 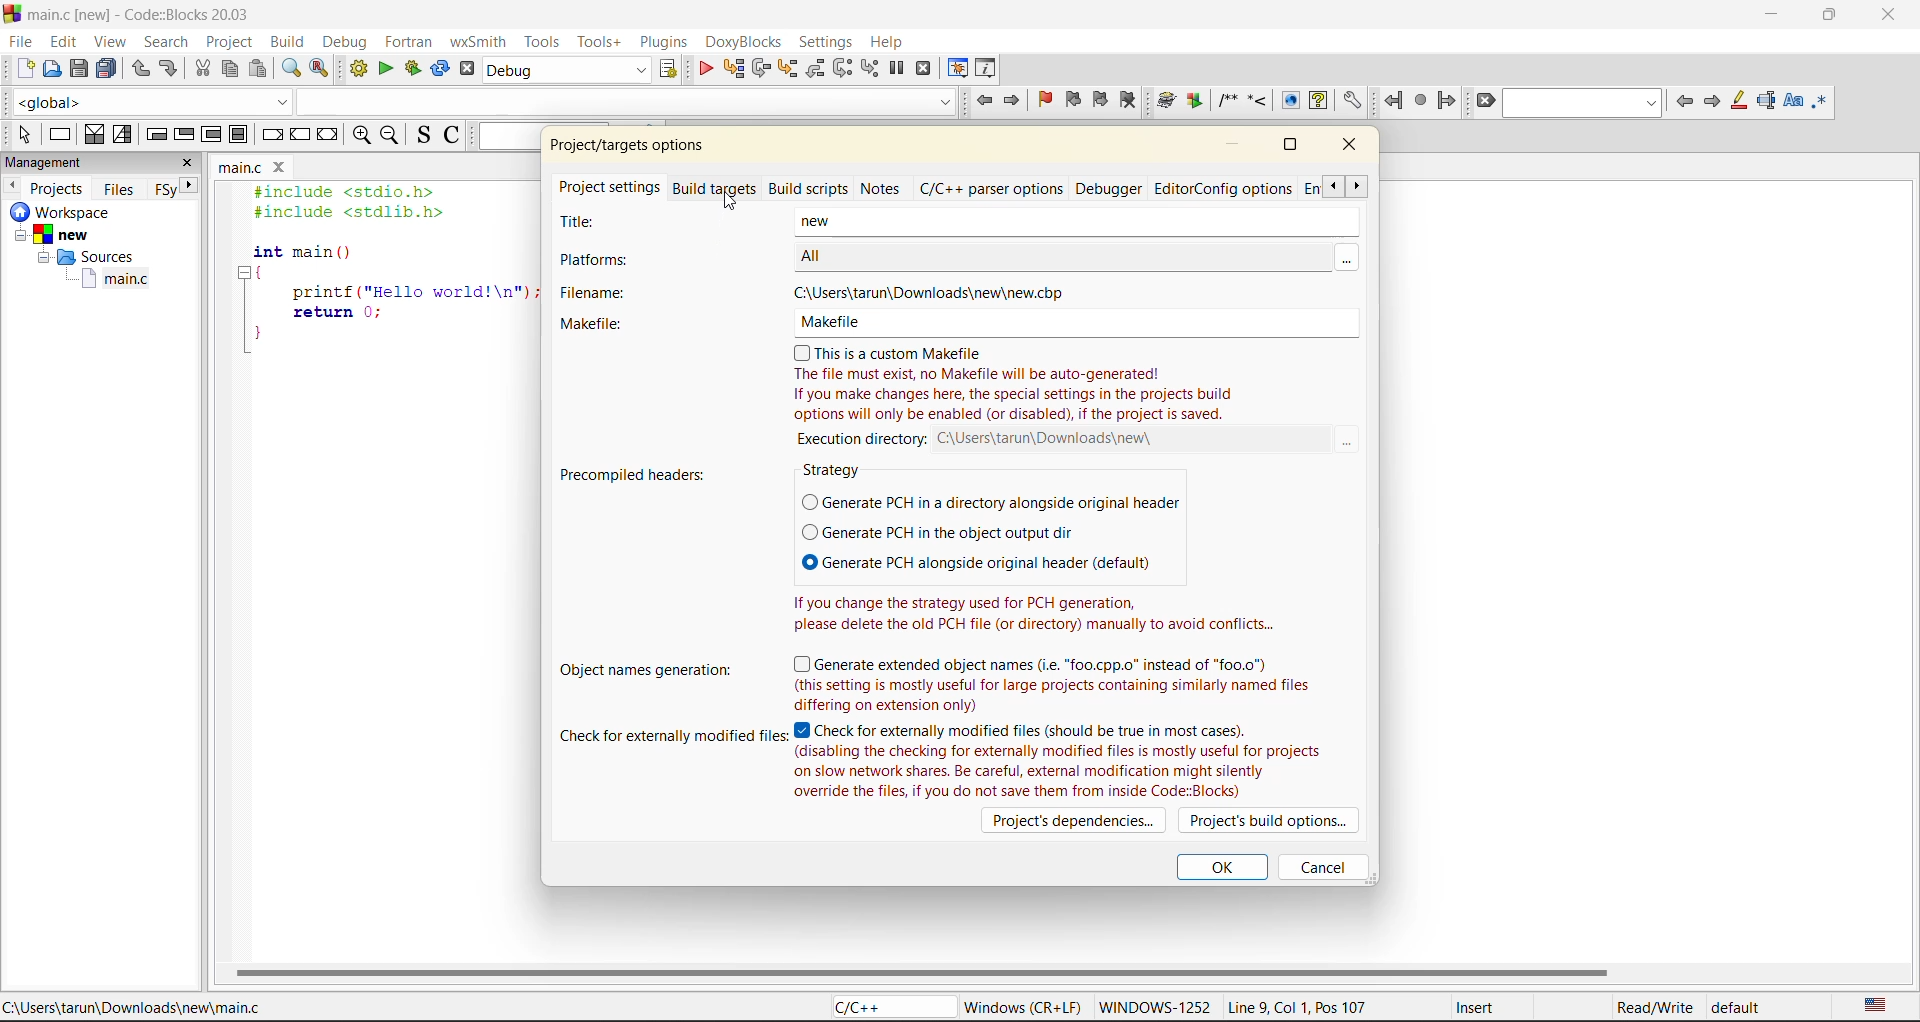 What do you see at coordinates (990, 189) in the screenshot?
I see `c/c++ parser options` at bounding box center [990, 189].